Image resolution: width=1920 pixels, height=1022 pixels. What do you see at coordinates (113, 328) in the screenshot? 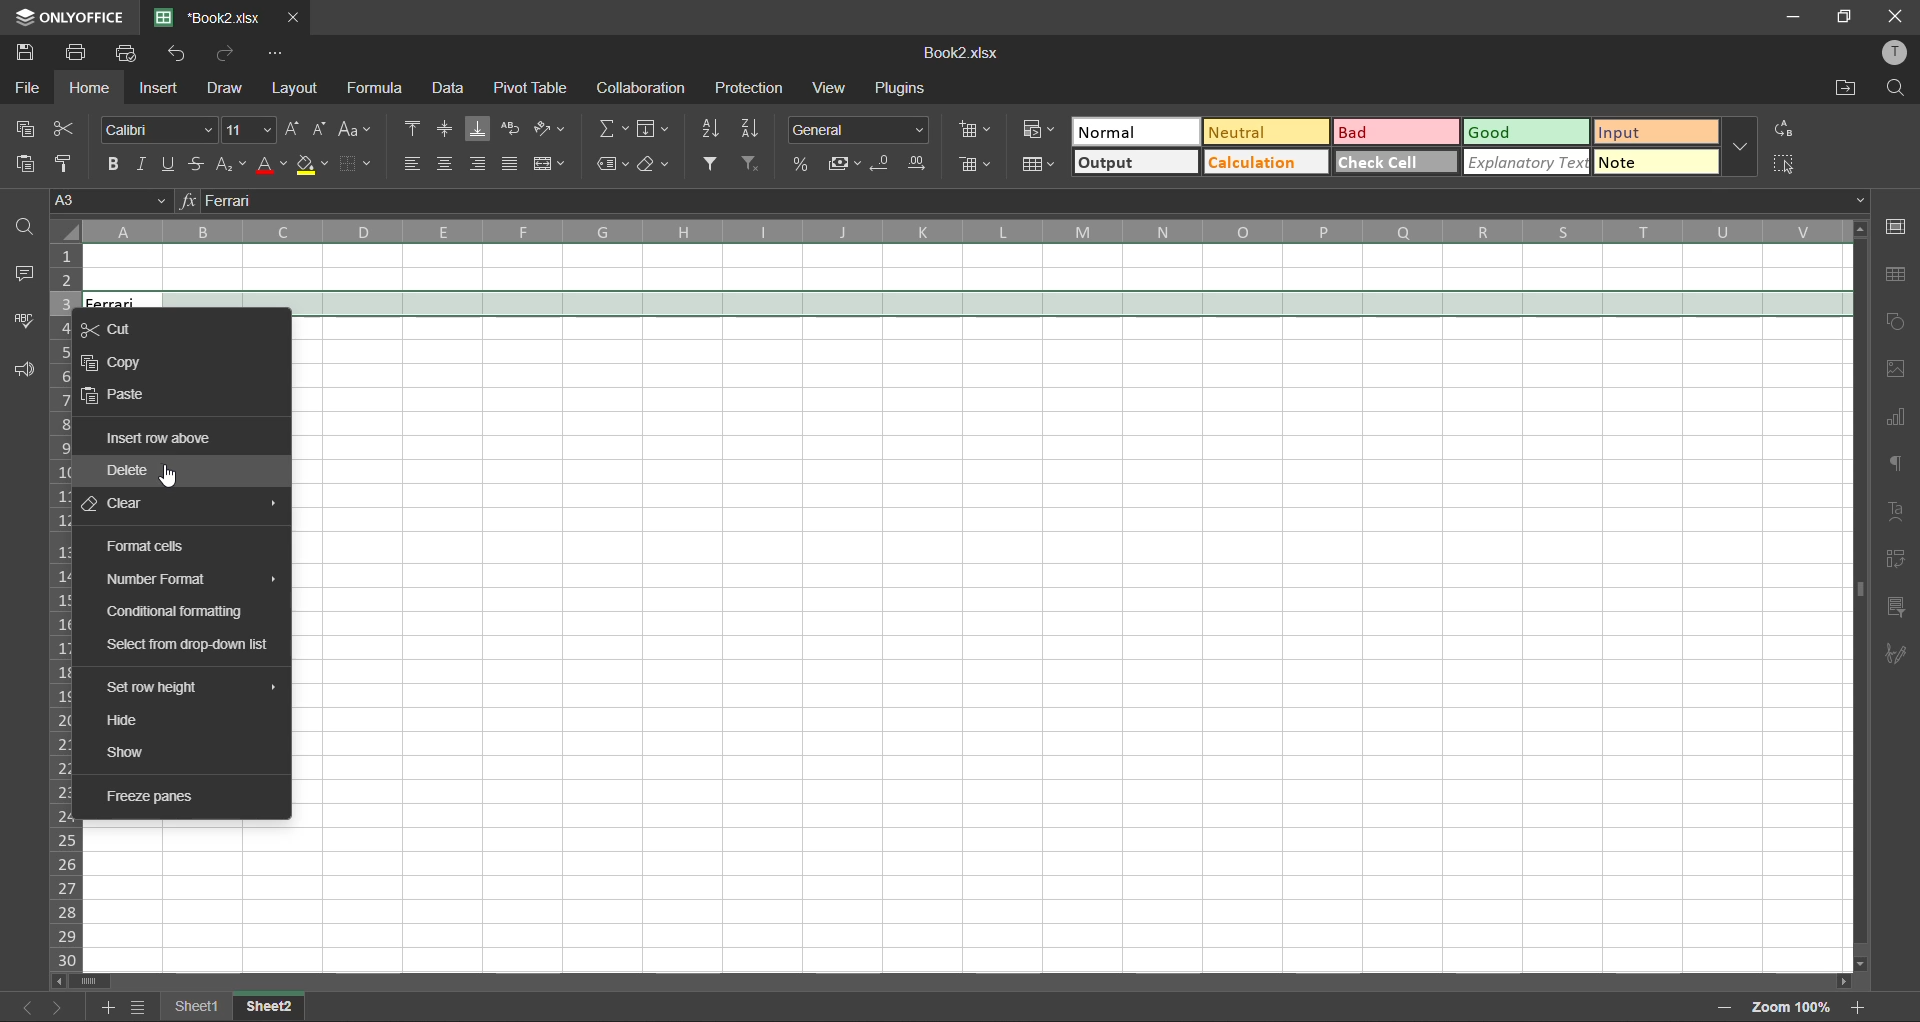
I see `cut` at bounding box center [113, 328].